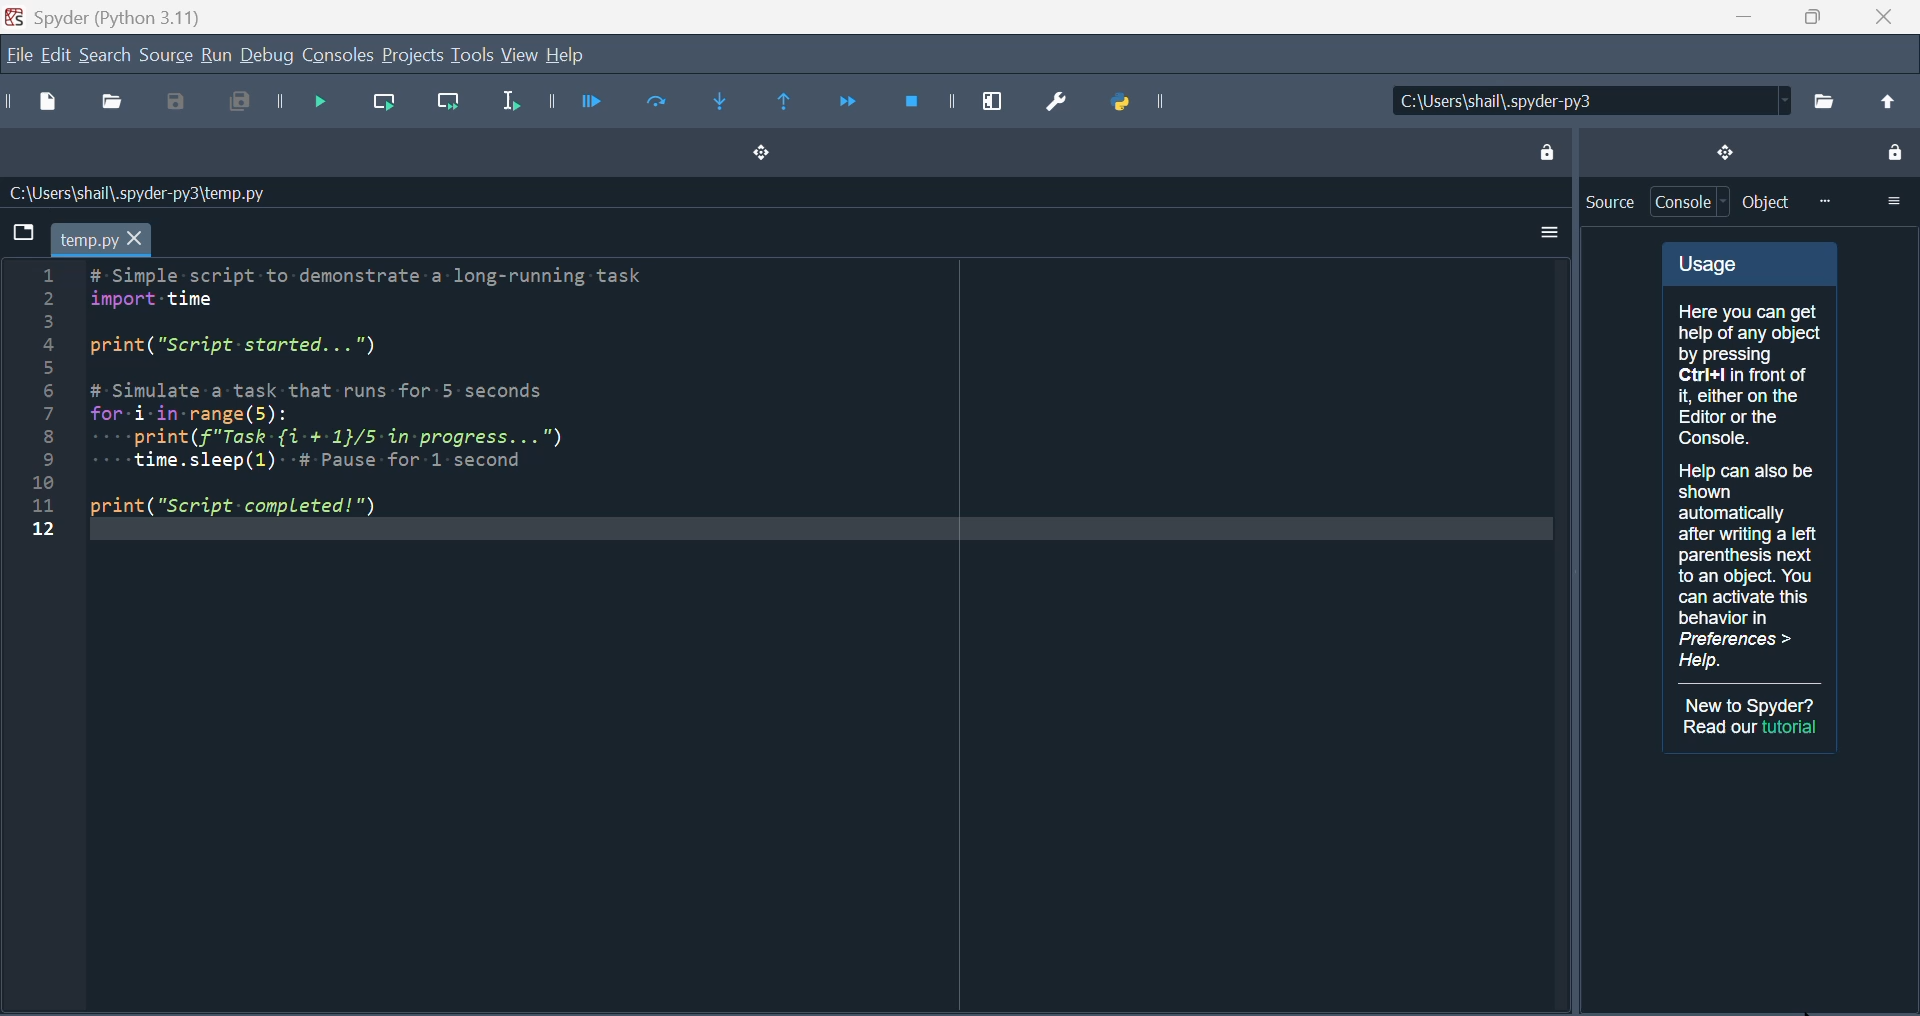 The image size is (1920, 1016). I want to click on Spyder, so click(121, 15).